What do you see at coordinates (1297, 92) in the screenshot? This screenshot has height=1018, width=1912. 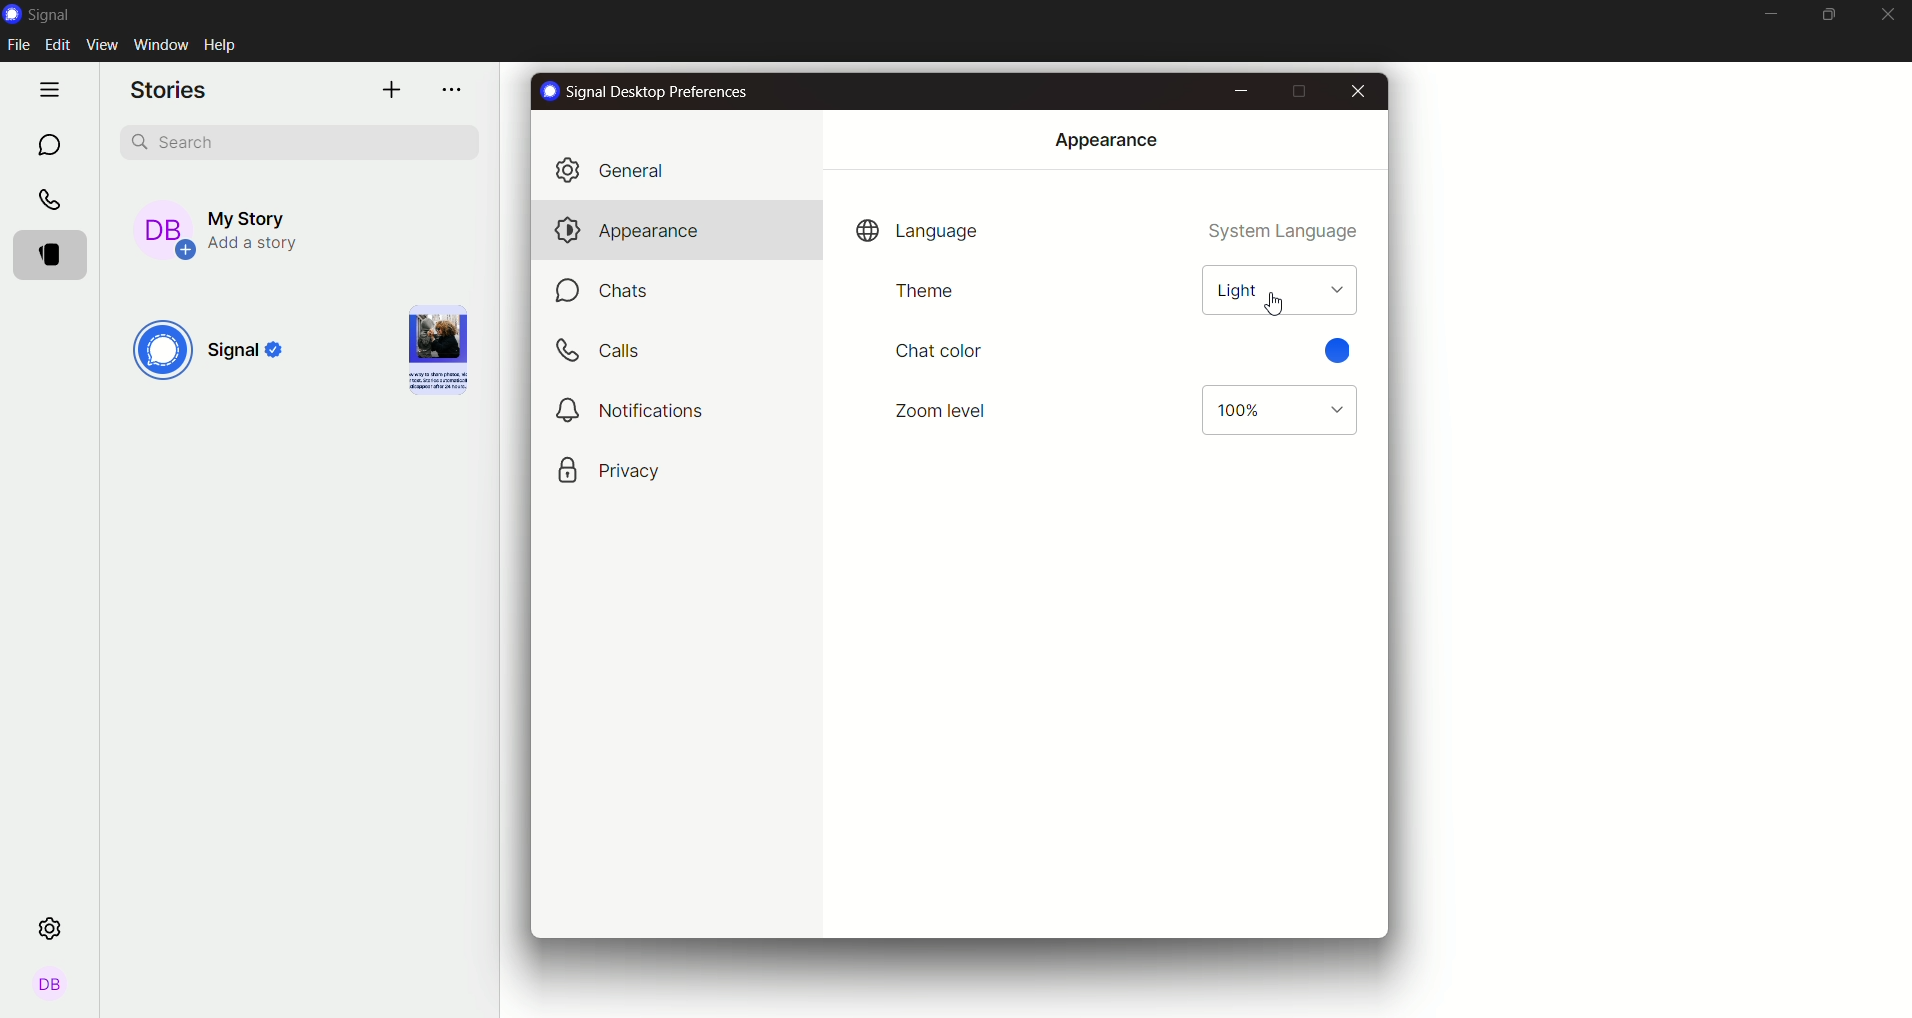 I see `maximize` at bounding box center [1297, 92].